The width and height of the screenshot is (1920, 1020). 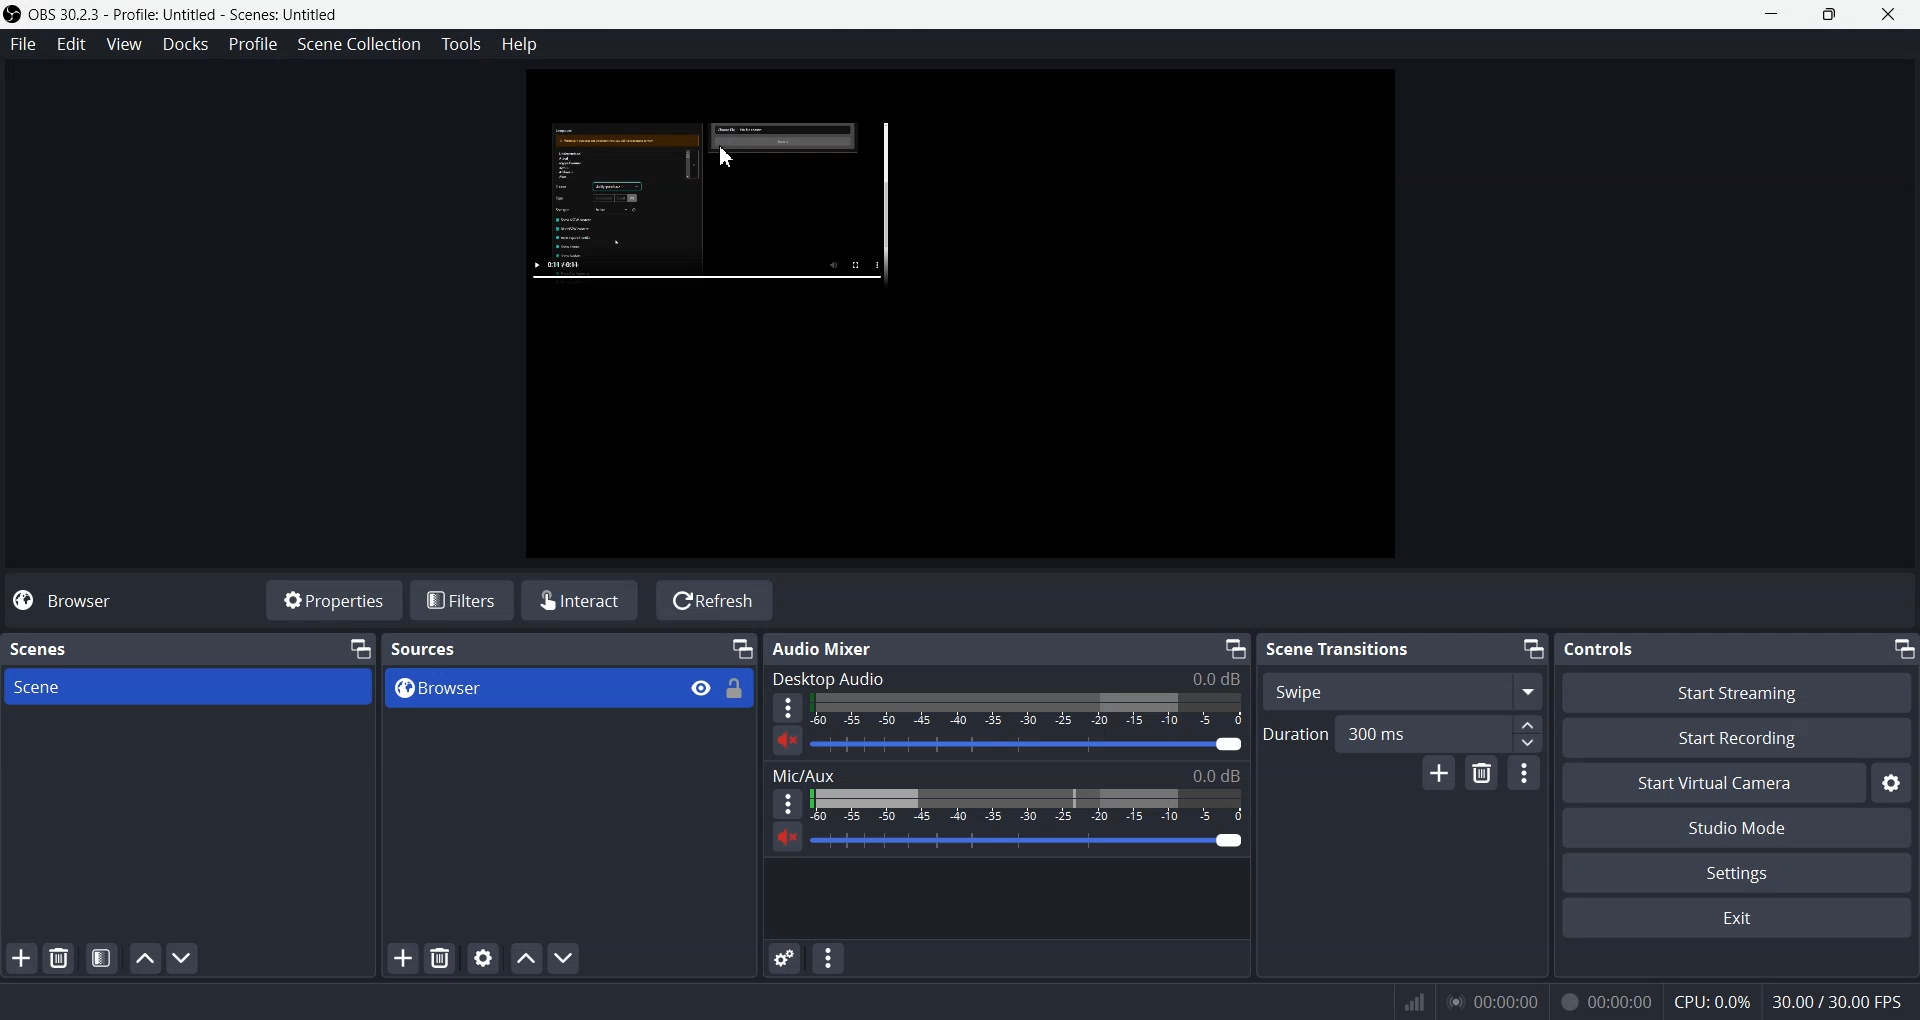 I want to click on Mic/Aux, so click(x=1008, y=776).